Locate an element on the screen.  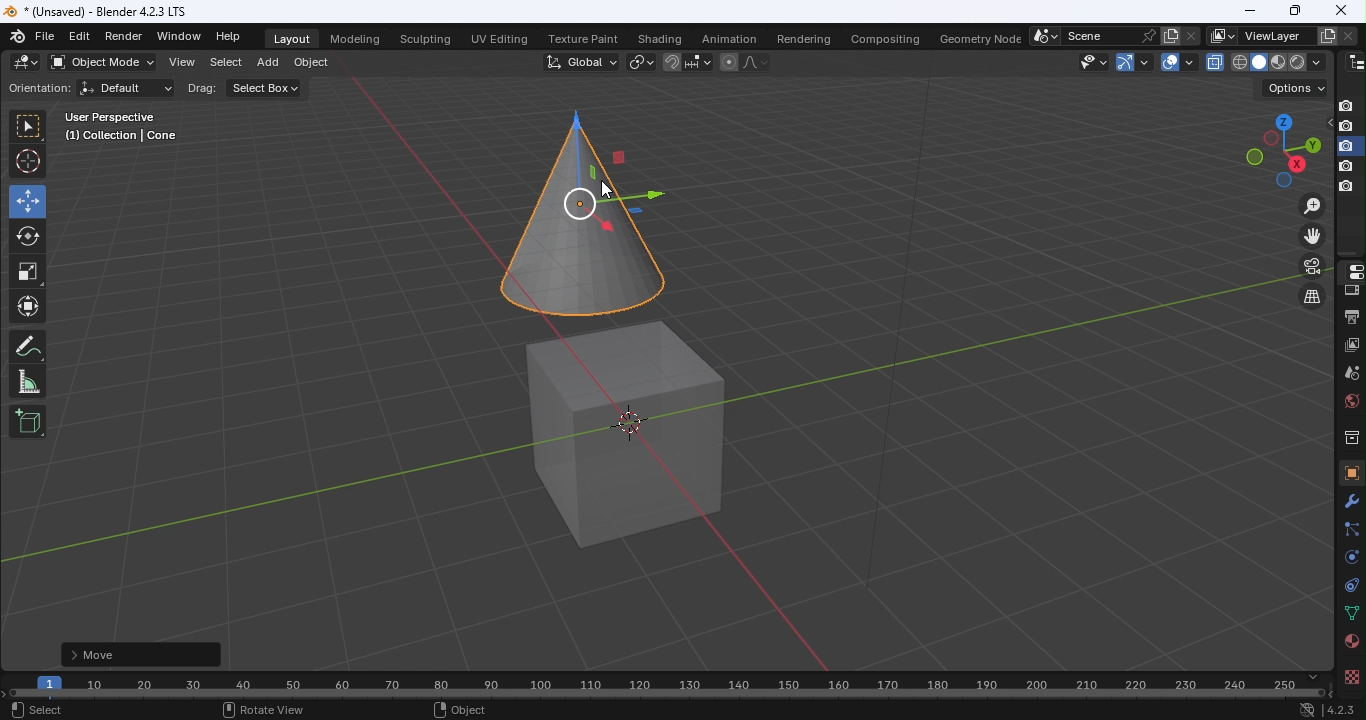
Physics is located at coordinates (1349, 556).